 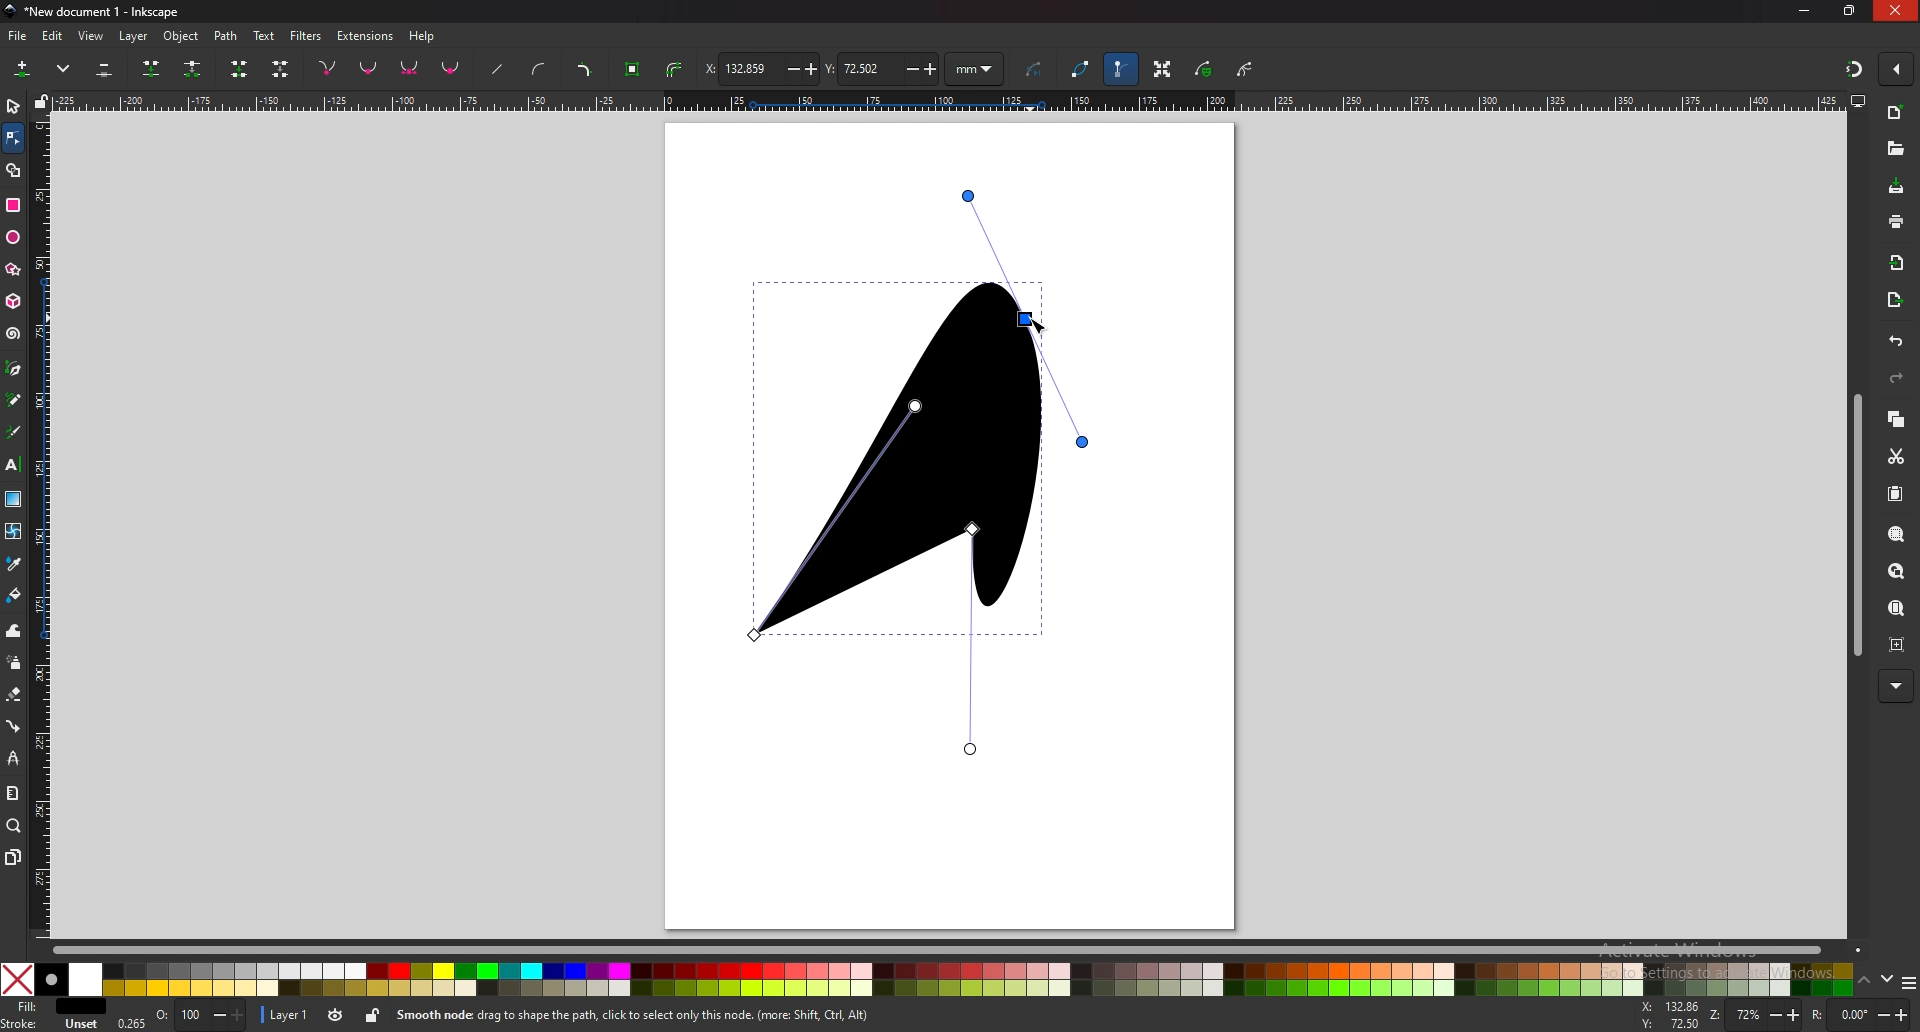 I want to click on path outline, so click(x=1079, y=67).